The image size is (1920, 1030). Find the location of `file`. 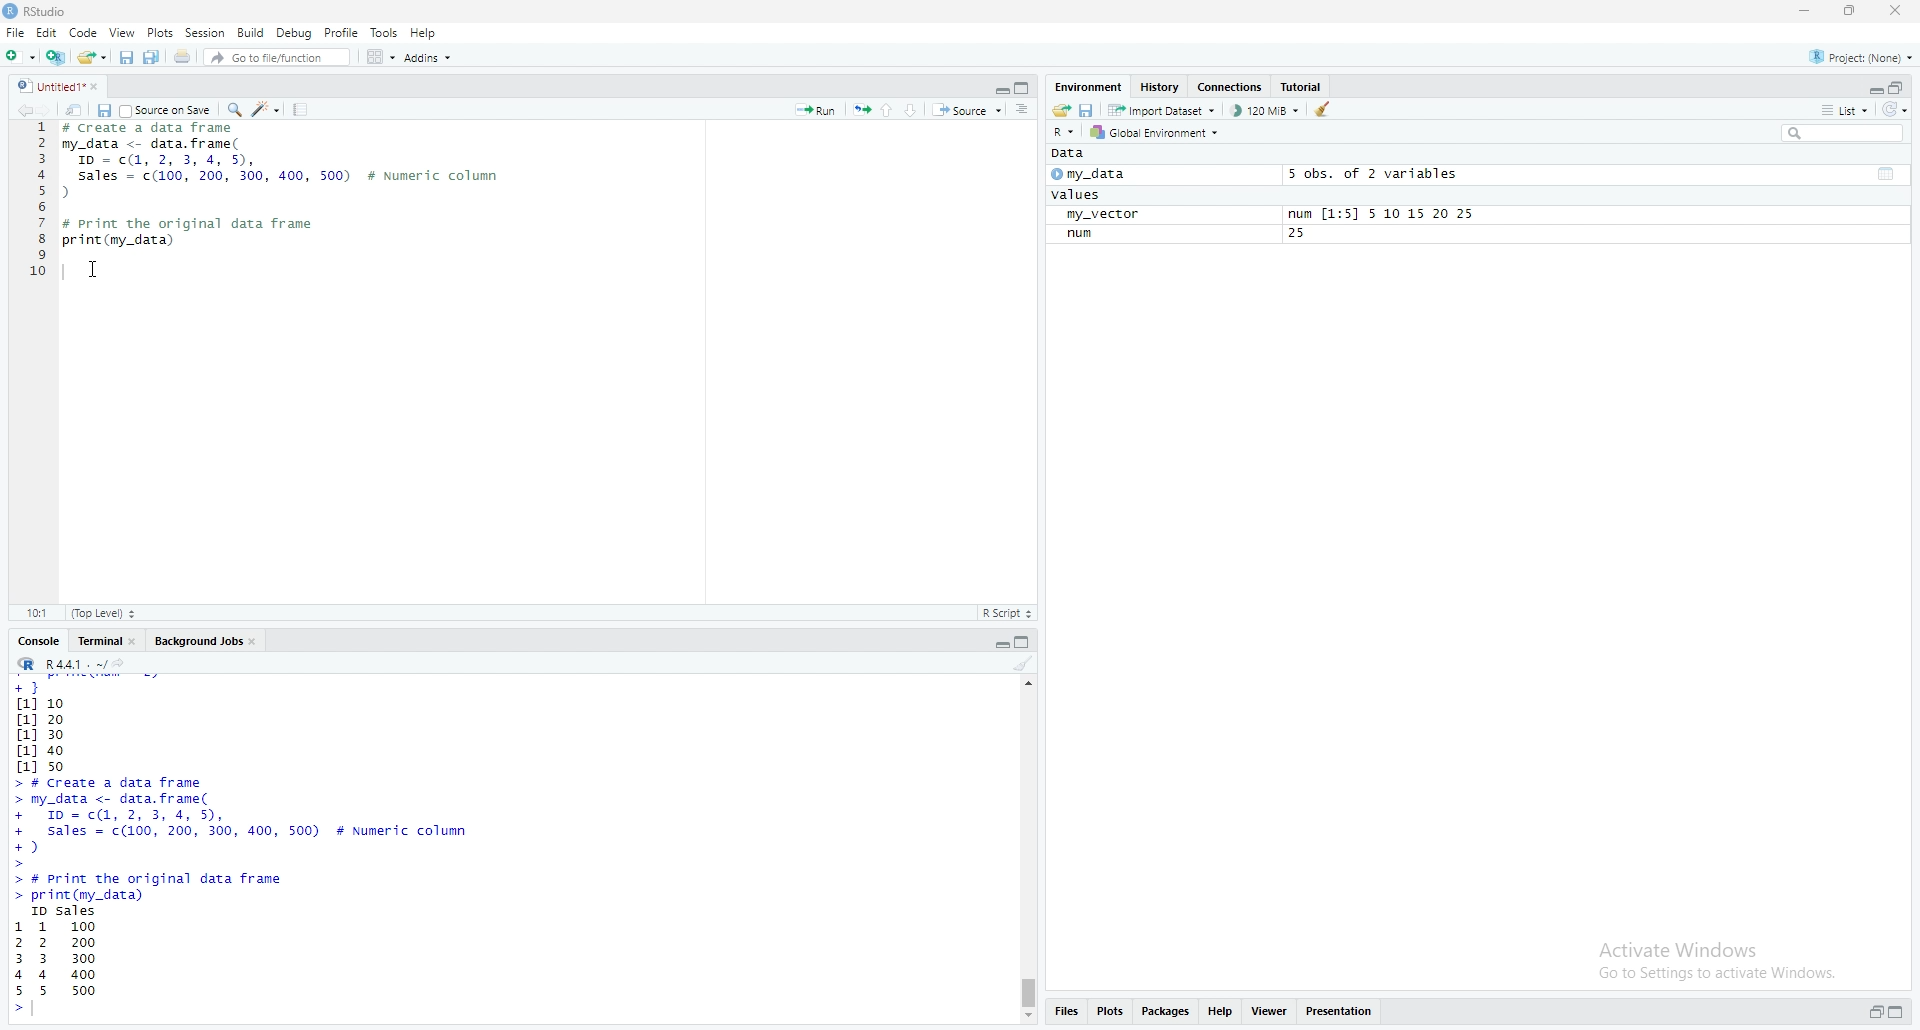

file is located at coordinates (16, 32).